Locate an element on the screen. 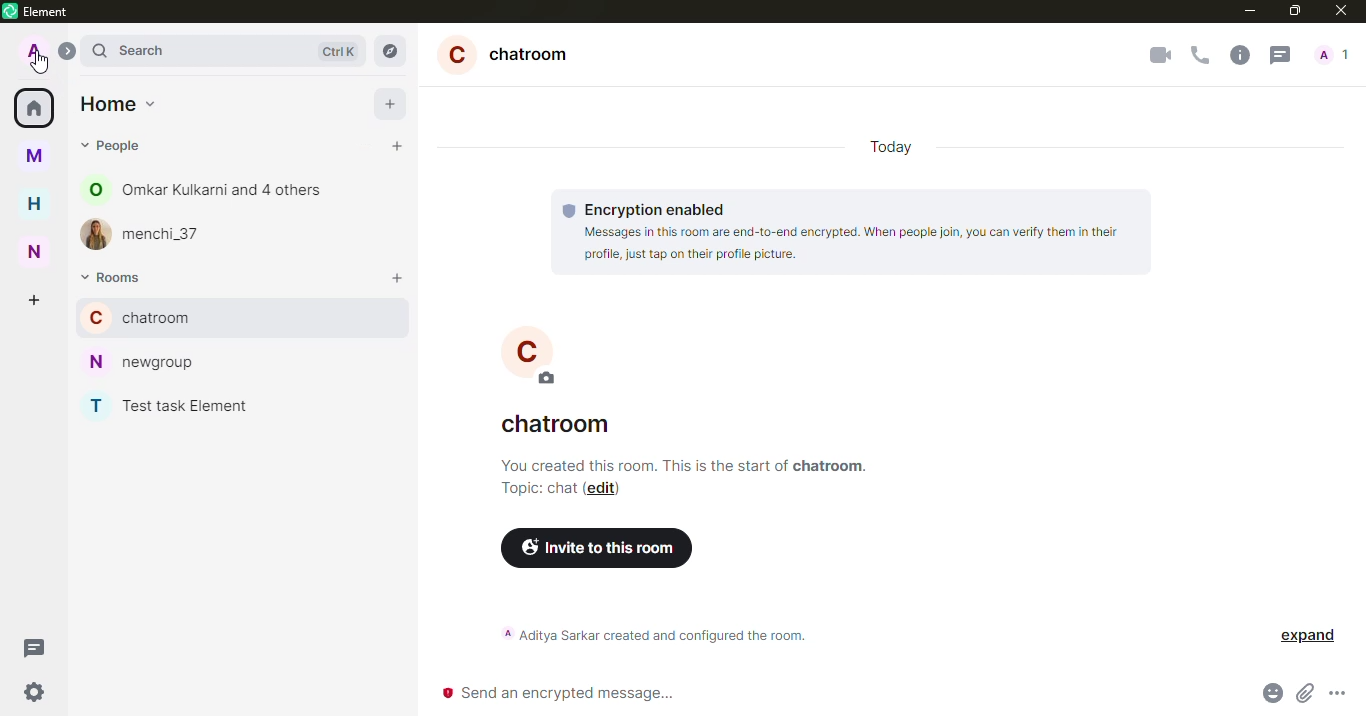 The image size is (1366, 716). h is located at coordinates (35, 203).